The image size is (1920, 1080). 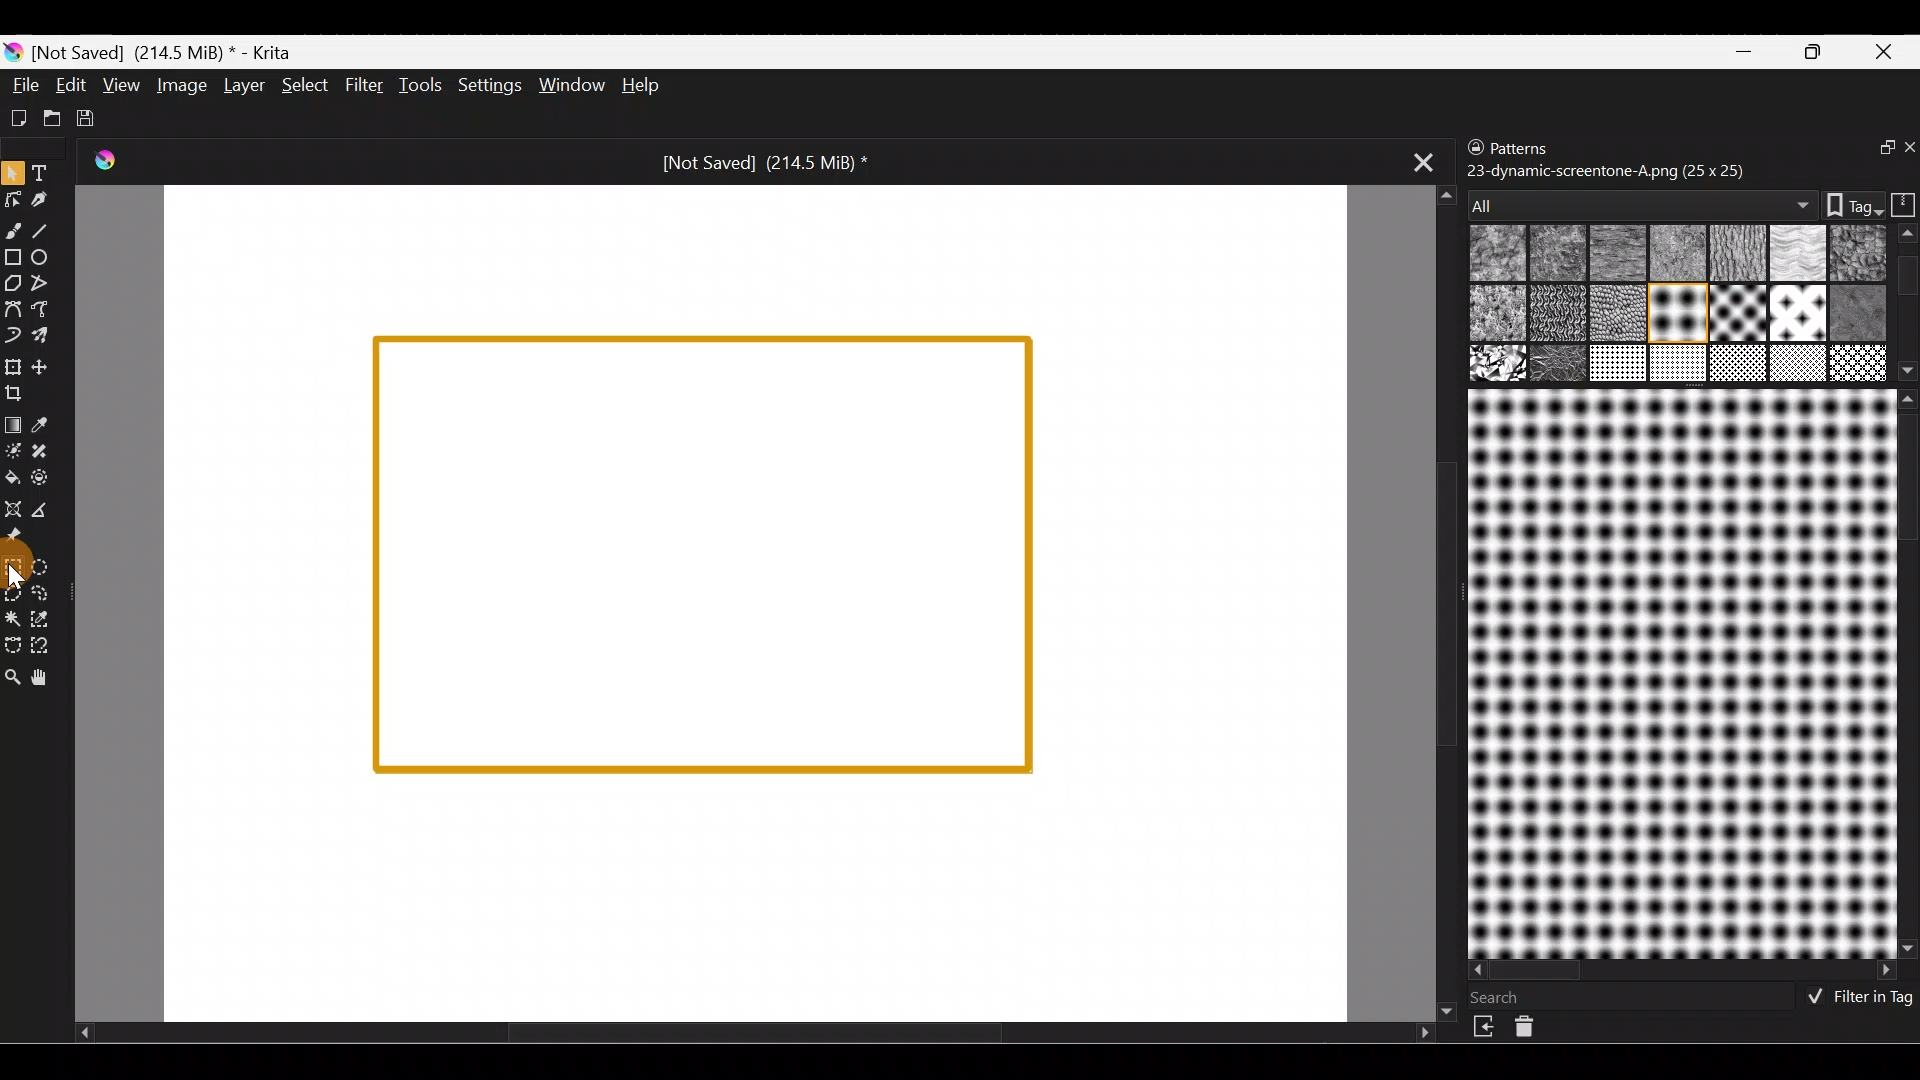 I want to click on Bezier curve selection tool, so click(x=14, y=645).